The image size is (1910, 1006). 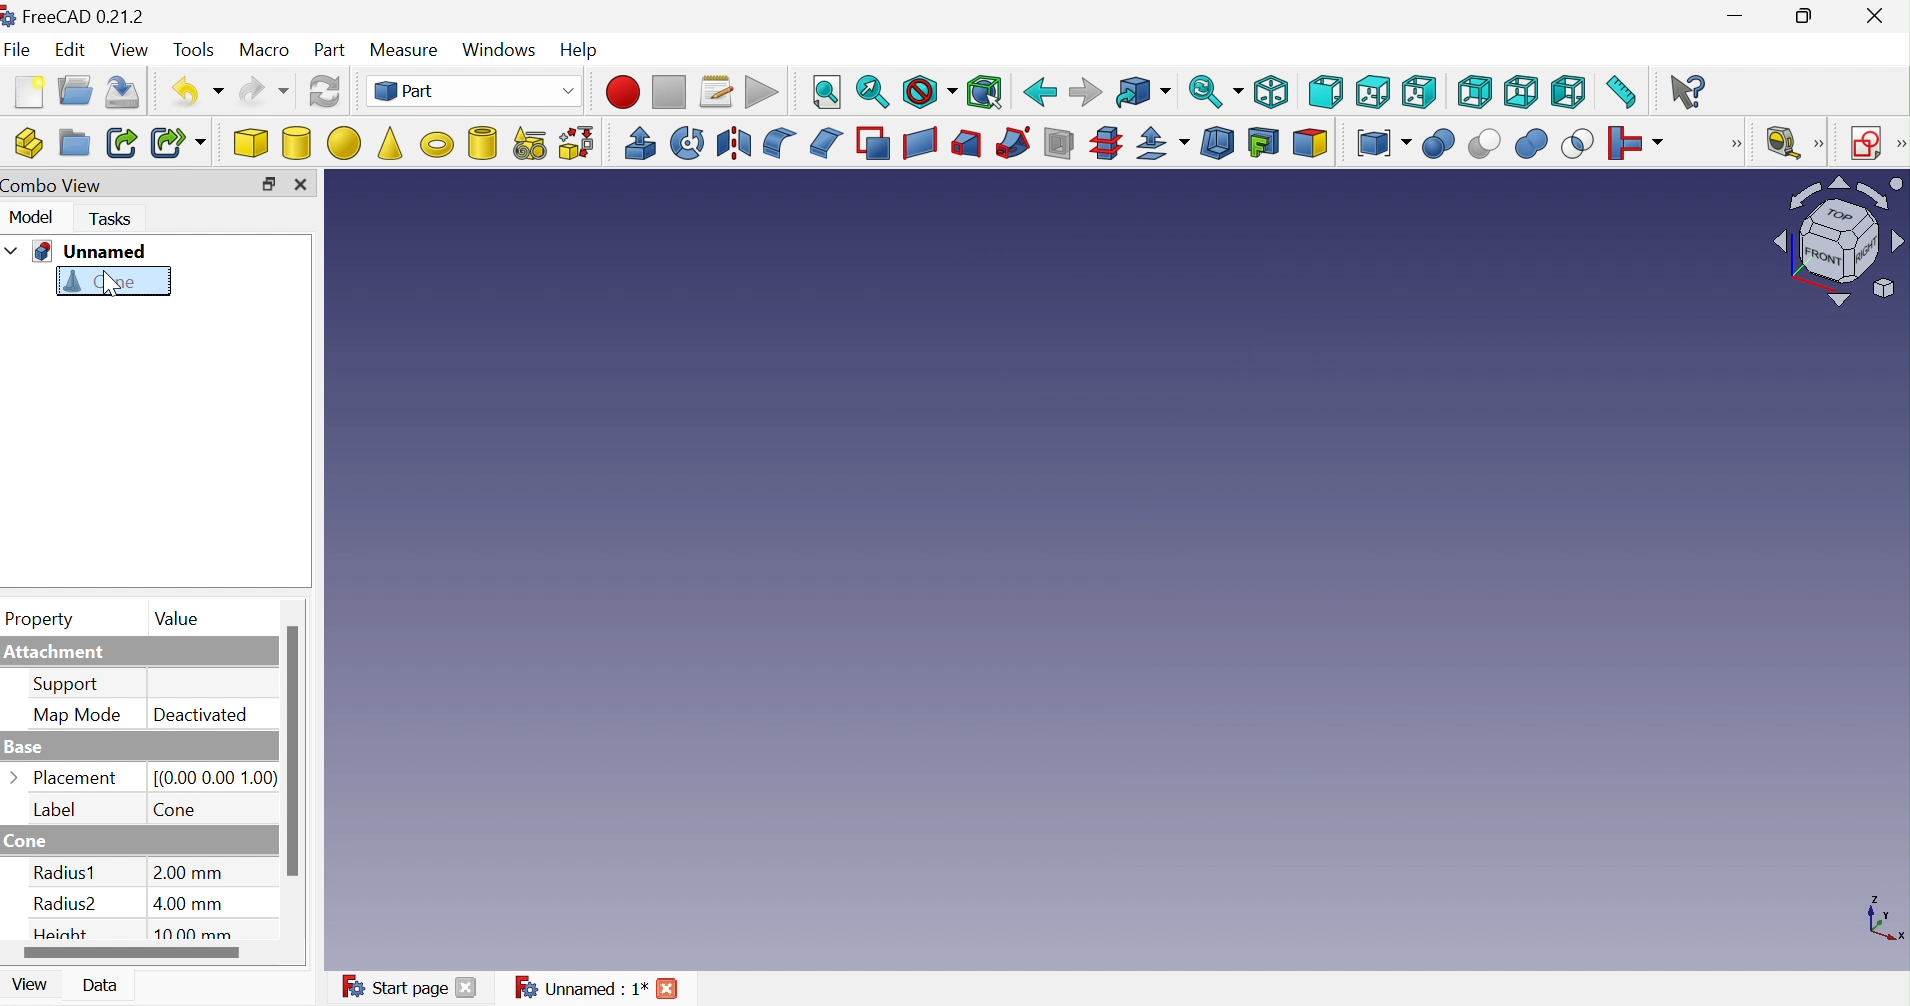 I want to click on Cube, so click(x=251, y=145).